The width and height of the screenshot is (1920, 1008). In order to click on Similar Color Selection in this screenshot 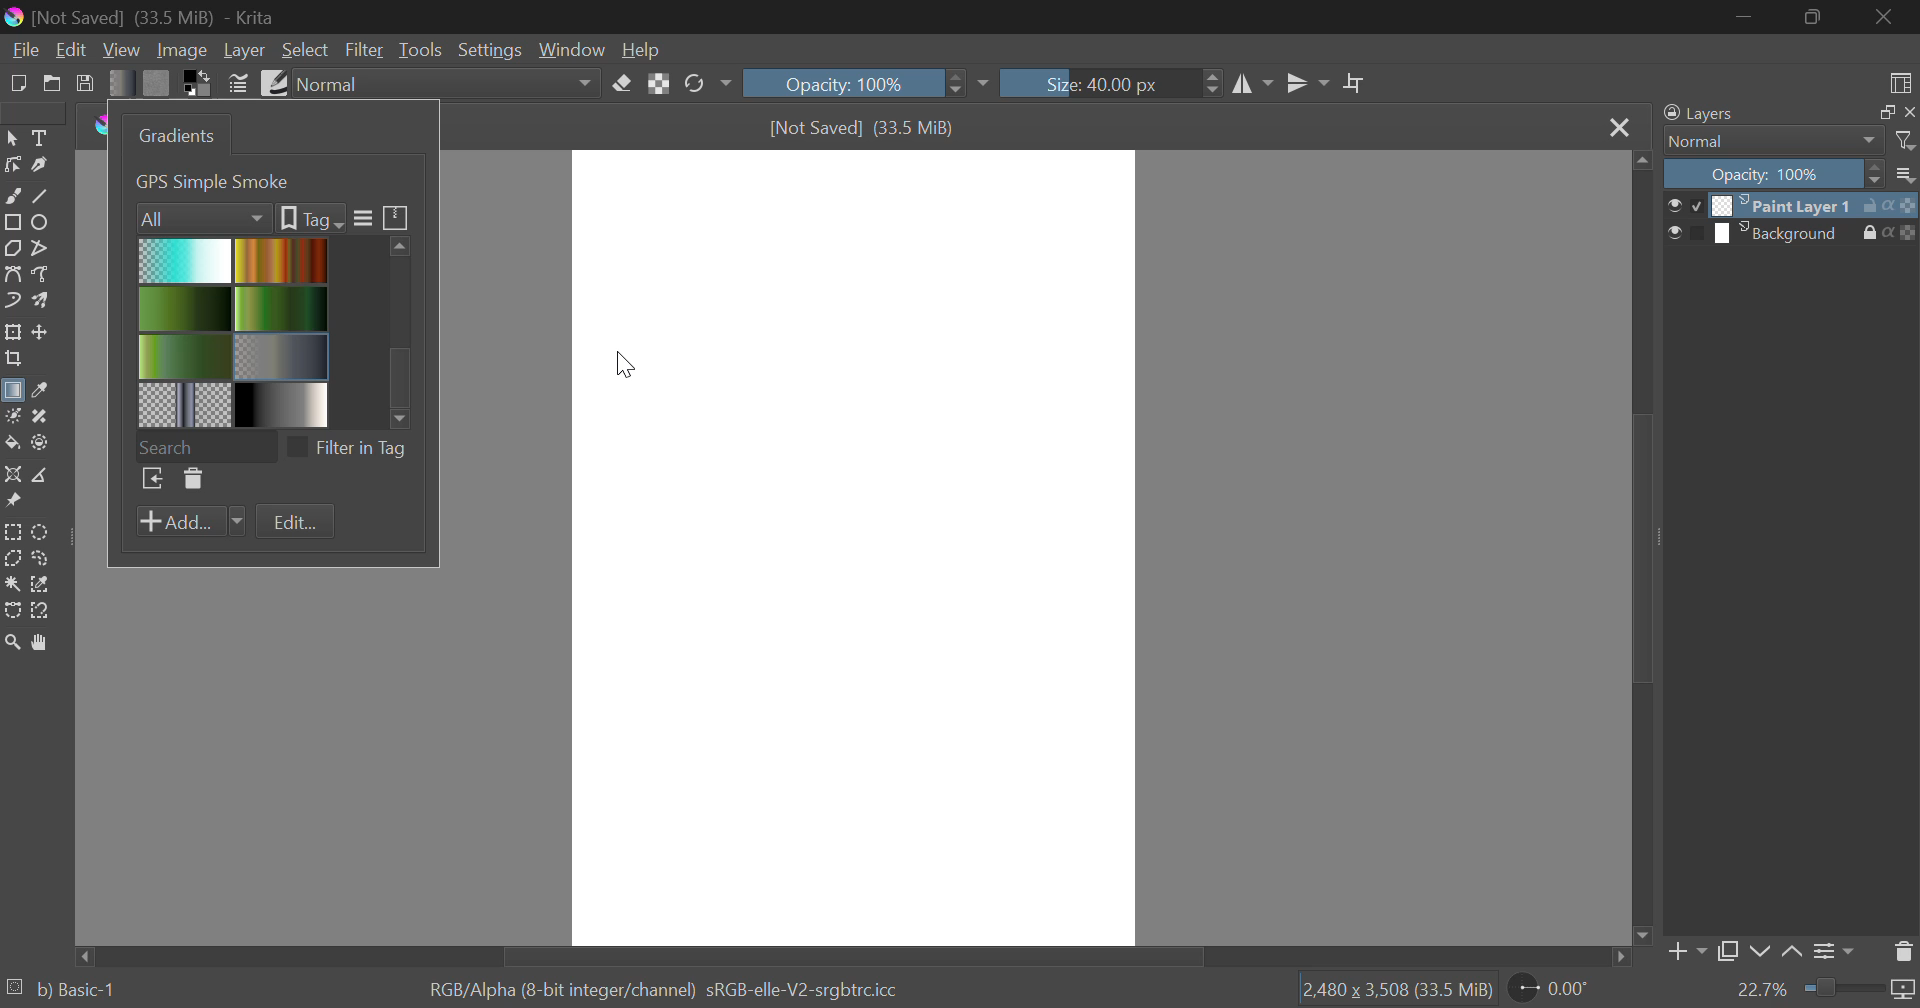, I will do `click(41, 585)`.